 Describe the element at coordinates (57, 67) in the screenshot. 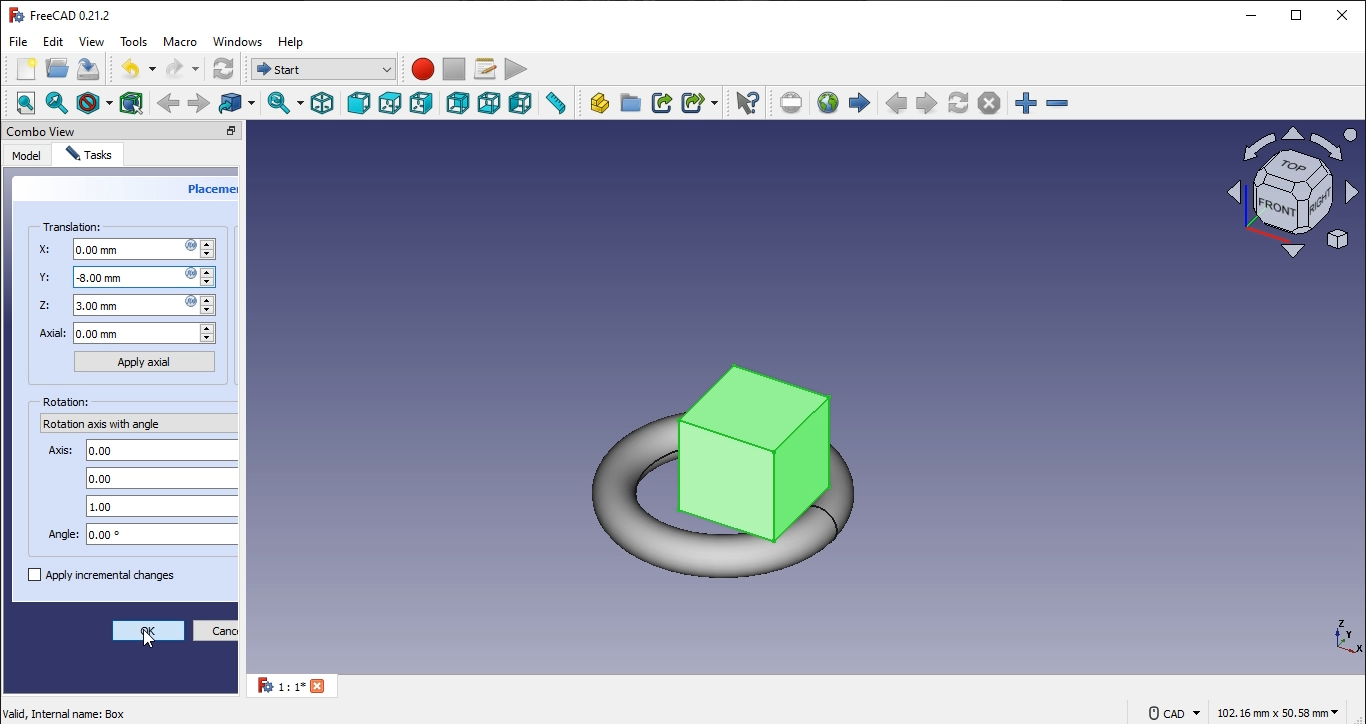

I see `open file` at that location.